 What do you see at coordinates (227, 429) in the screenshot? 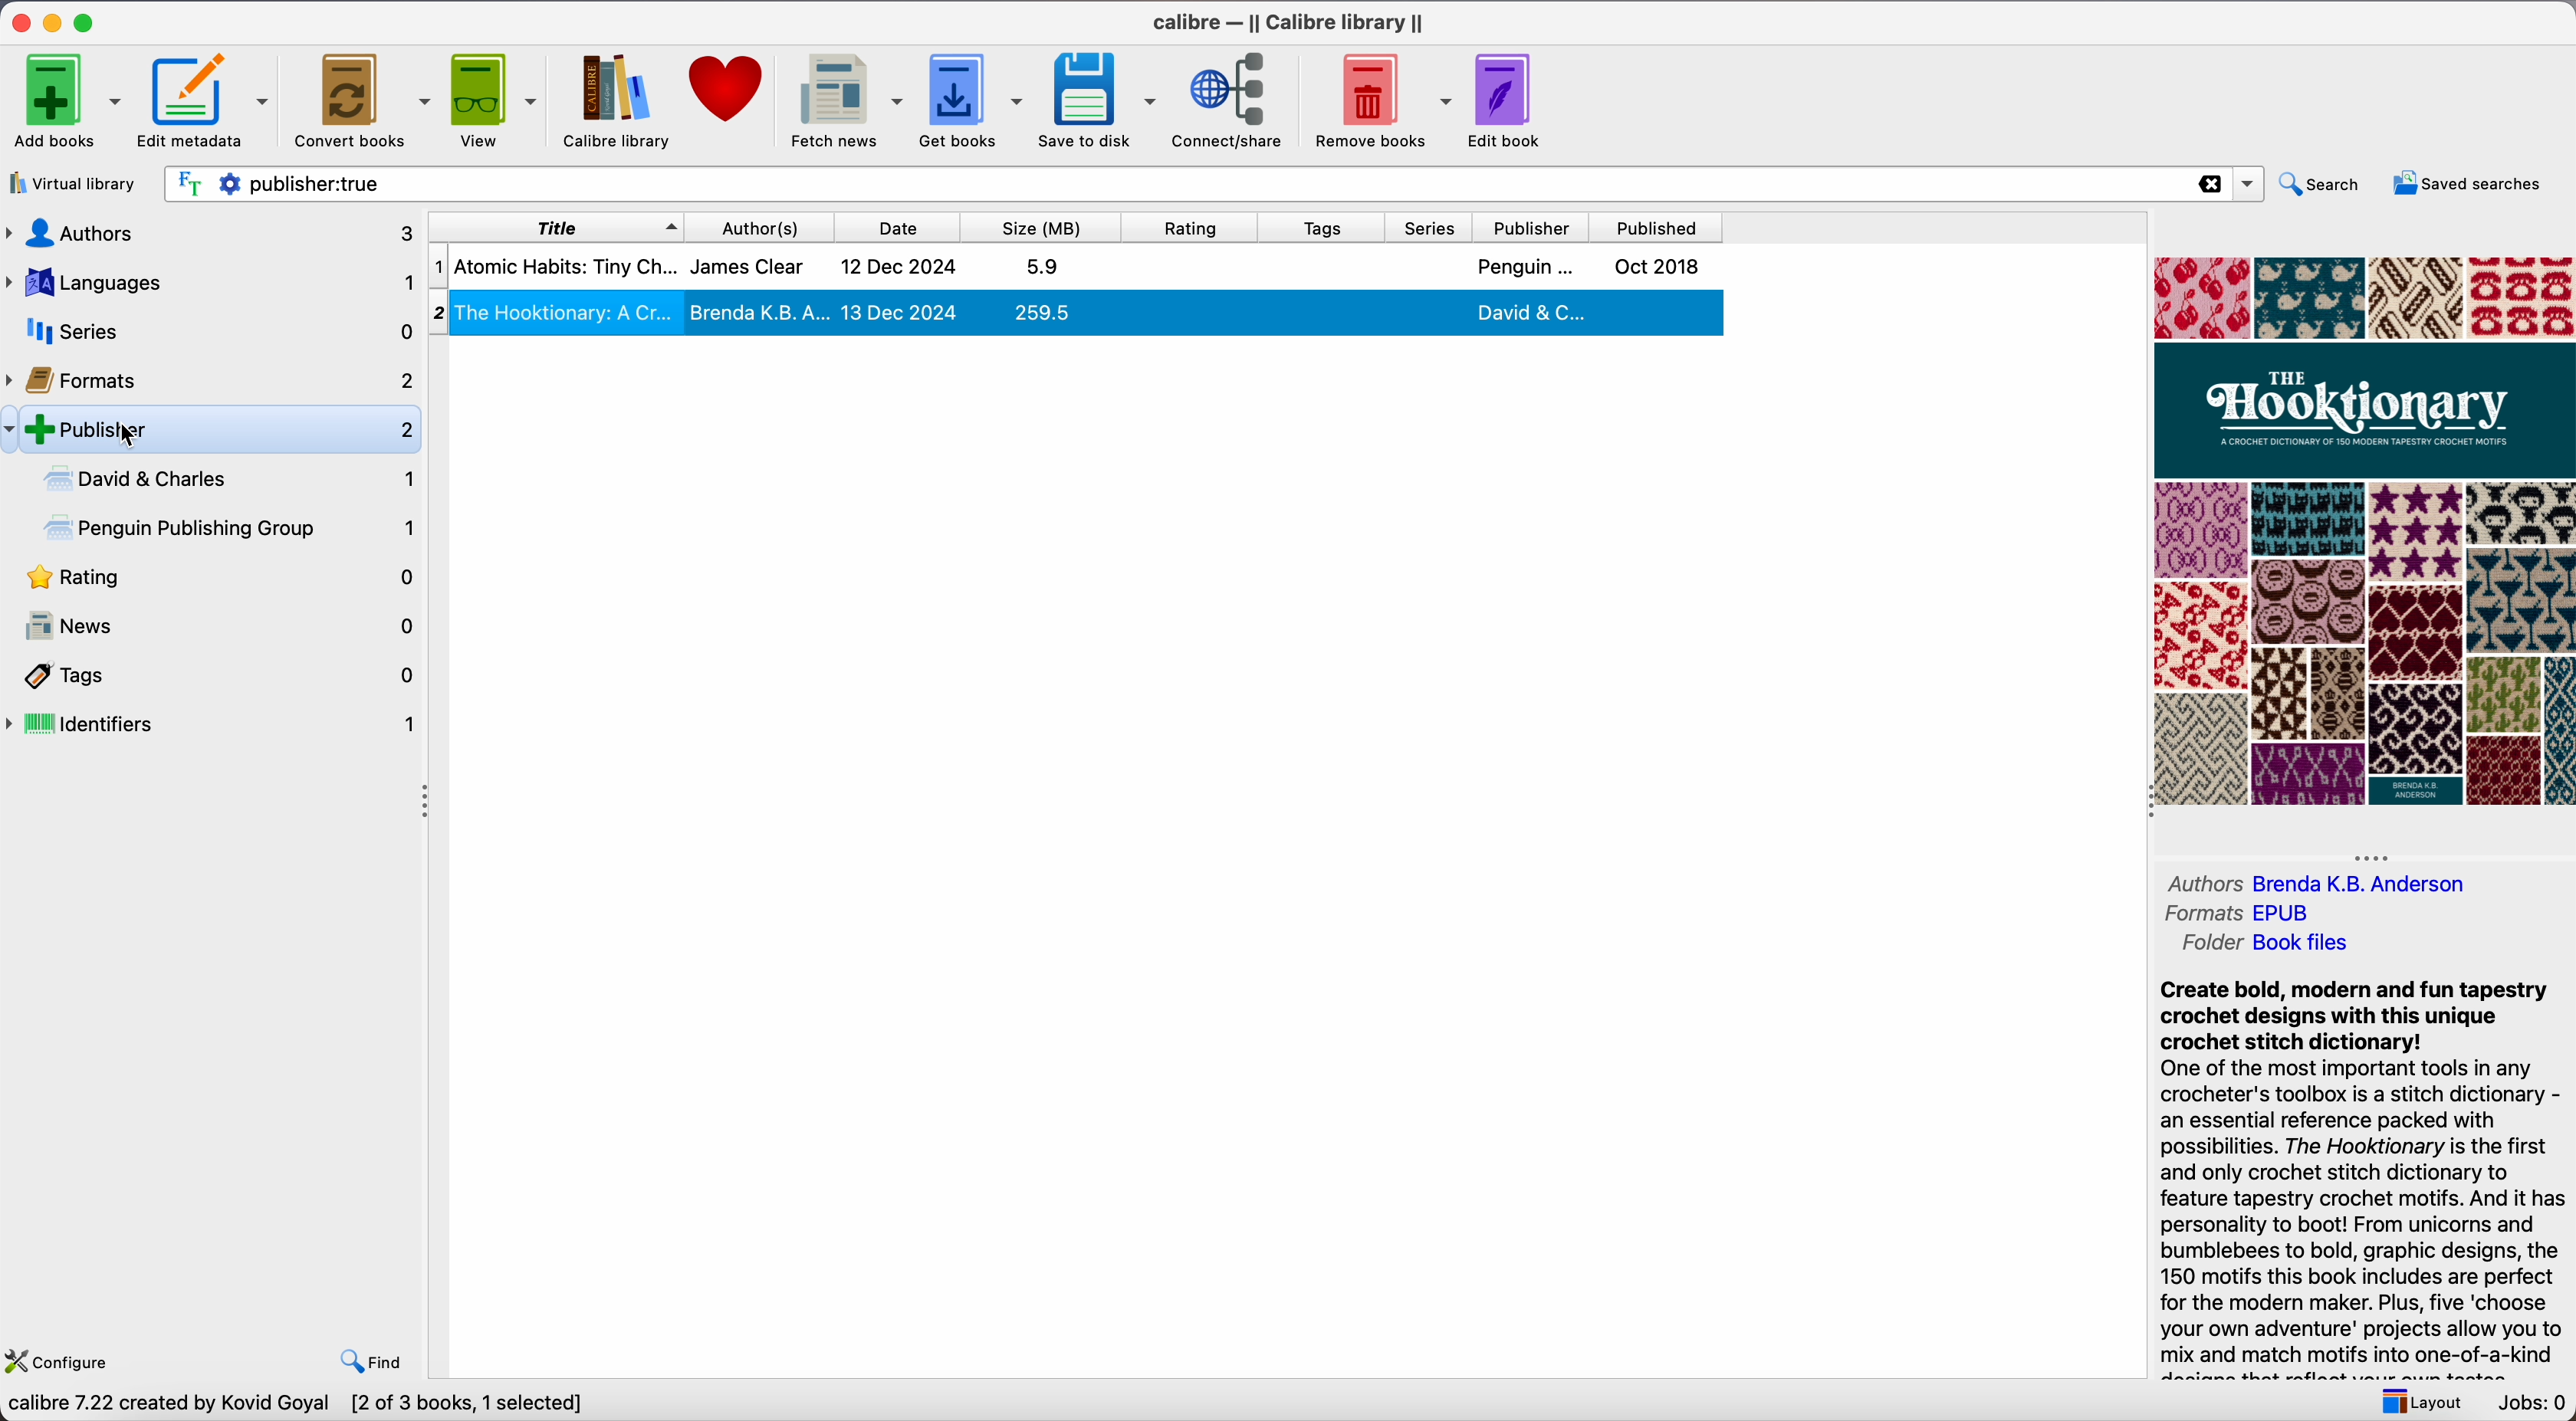
I see `click on publicher options` at bounding box center [227, 429].